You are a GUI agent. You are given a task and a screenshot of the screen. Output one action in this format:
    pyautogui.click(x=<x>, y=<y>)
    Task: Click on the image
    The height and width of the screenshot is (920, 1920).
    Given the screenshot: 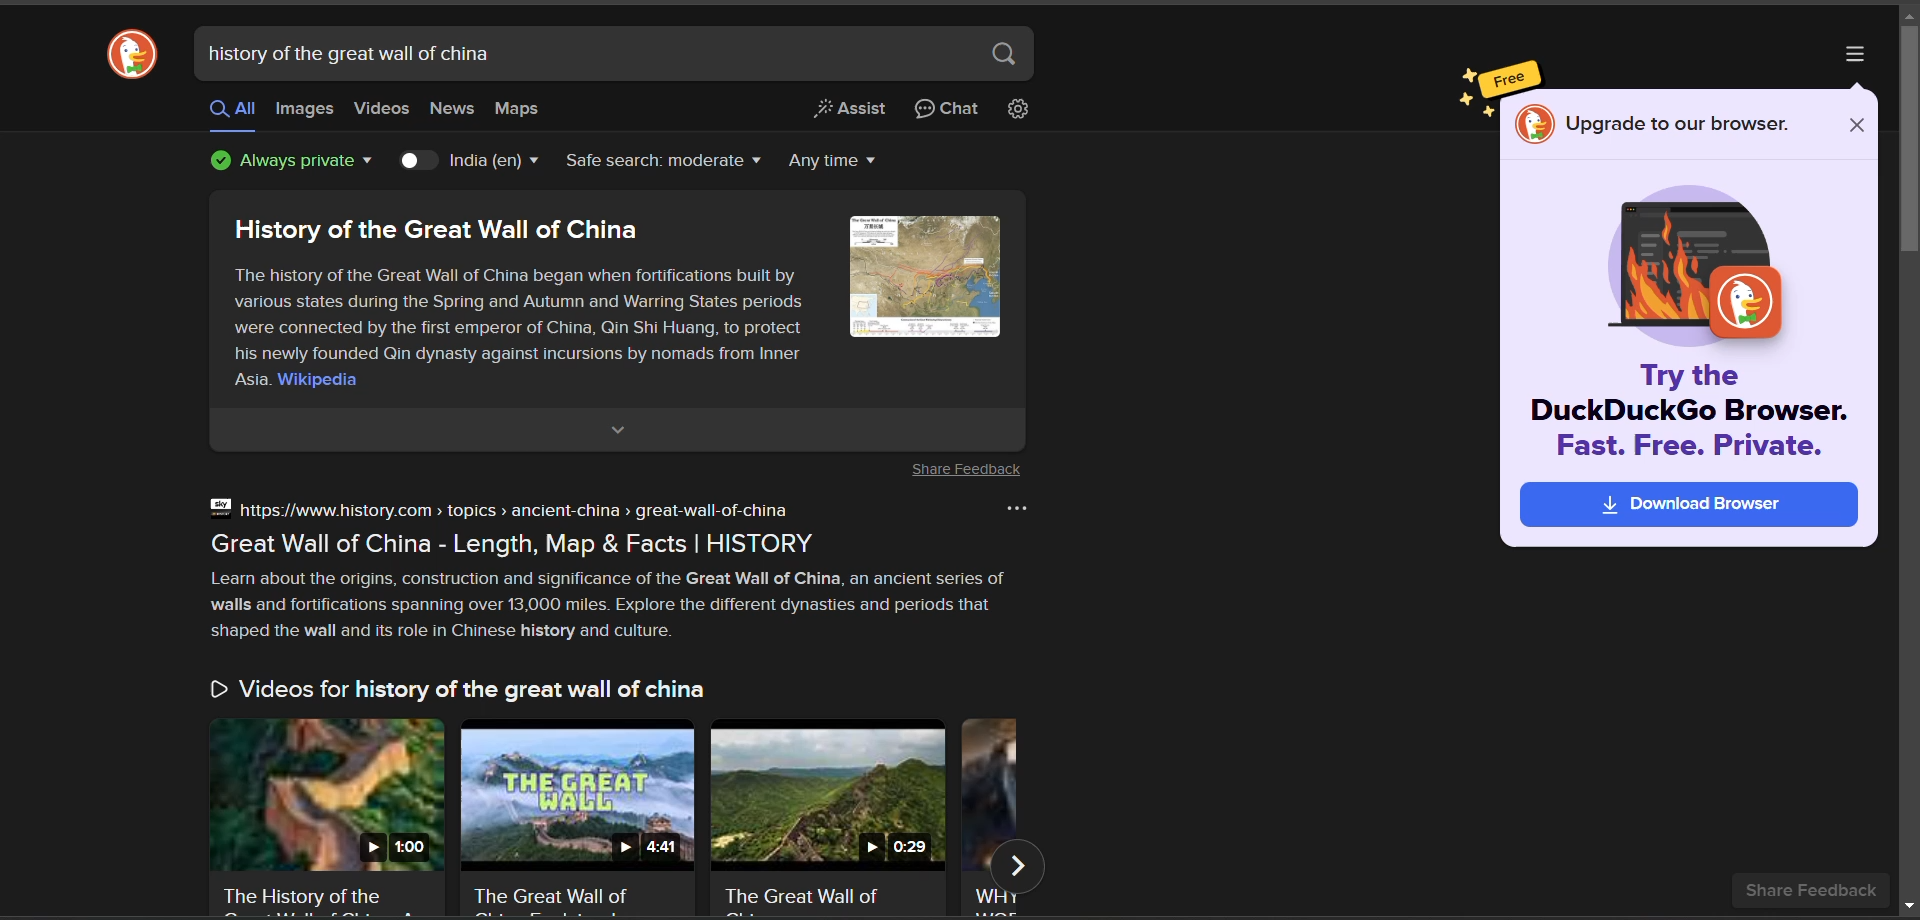 What is the action you would take?
    pyautogui.click(x=923, y=280)
    